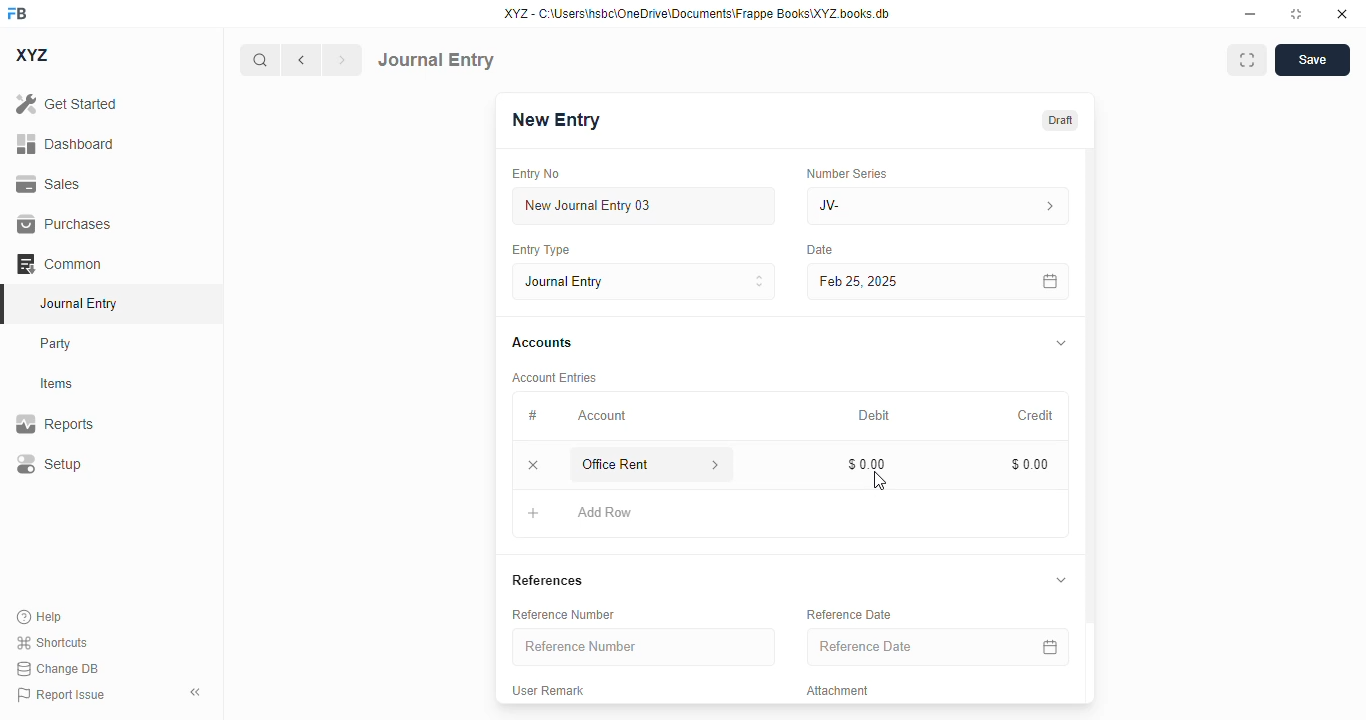  I want to click on toggle maximize, so click(1295, 14).